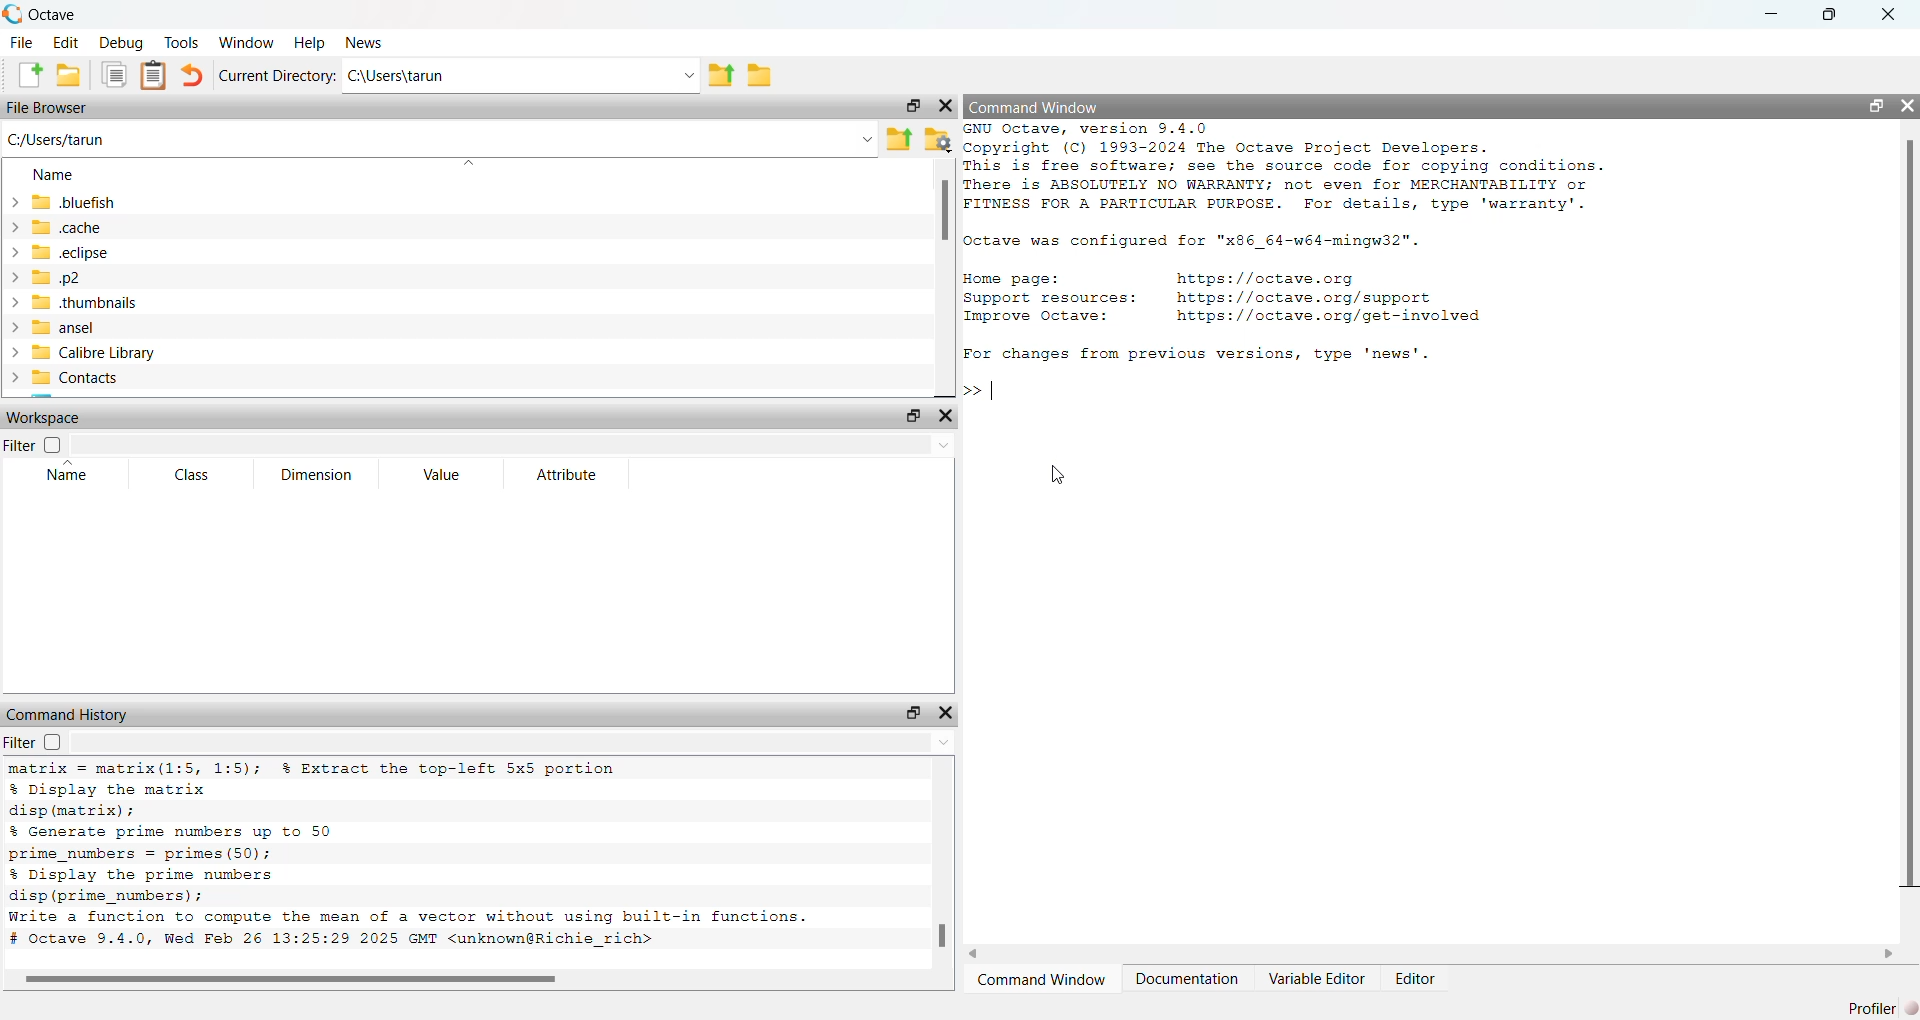 Image resolution: width=1920 pixels, height=1020 pixels. Describe the element at coordinates (1226, 299) in the screenshot. I see `Home page: https://octave.org
Support resources: https: //octave.org/support
Improve Octave: https://octave.org/get-involved` at that location.